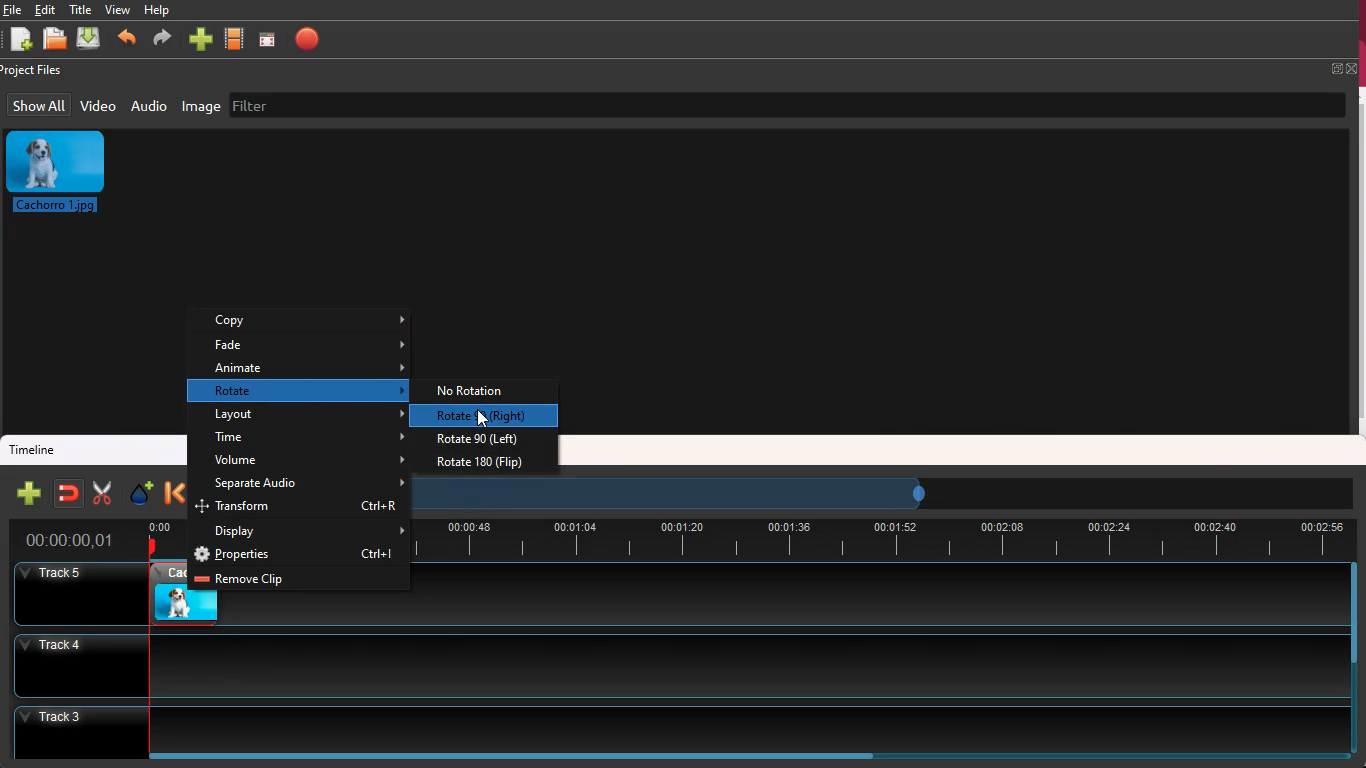 The width and height of the screenshot is (1366, 768). I want to click on view, so click(120, 11).